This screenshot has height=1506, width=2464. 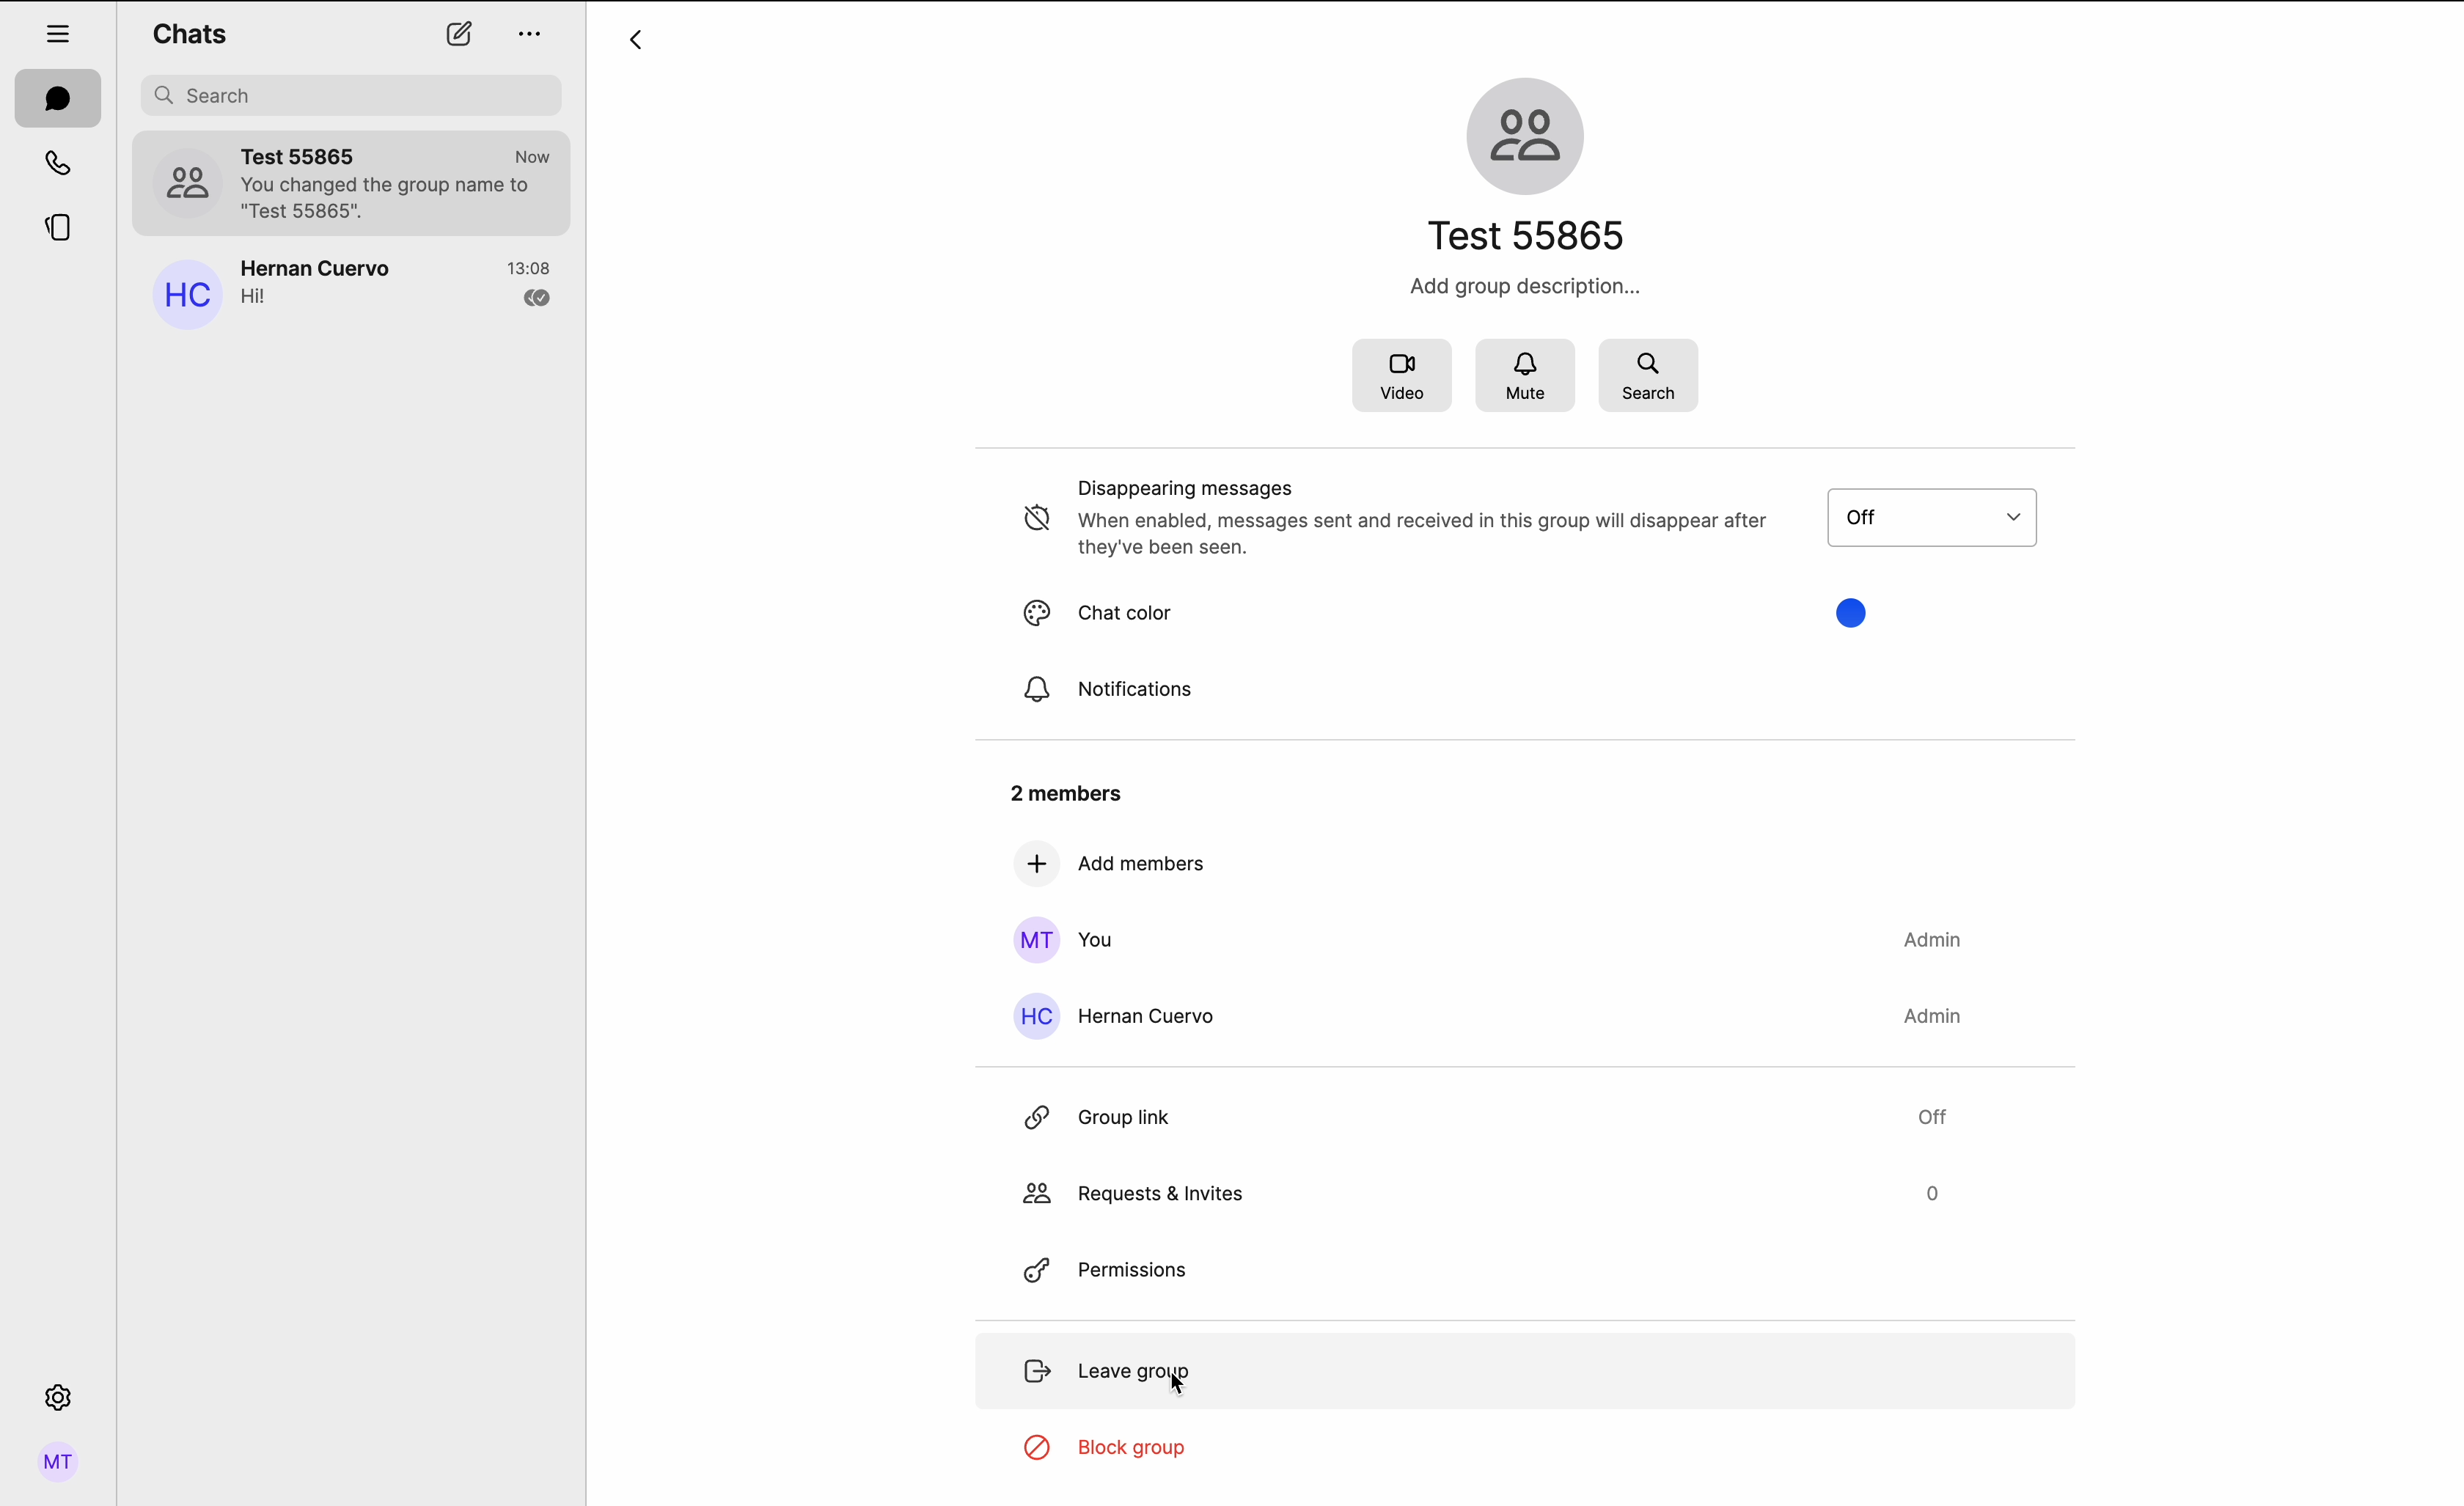 I want to click on add members, so click(x=1110, y=865).